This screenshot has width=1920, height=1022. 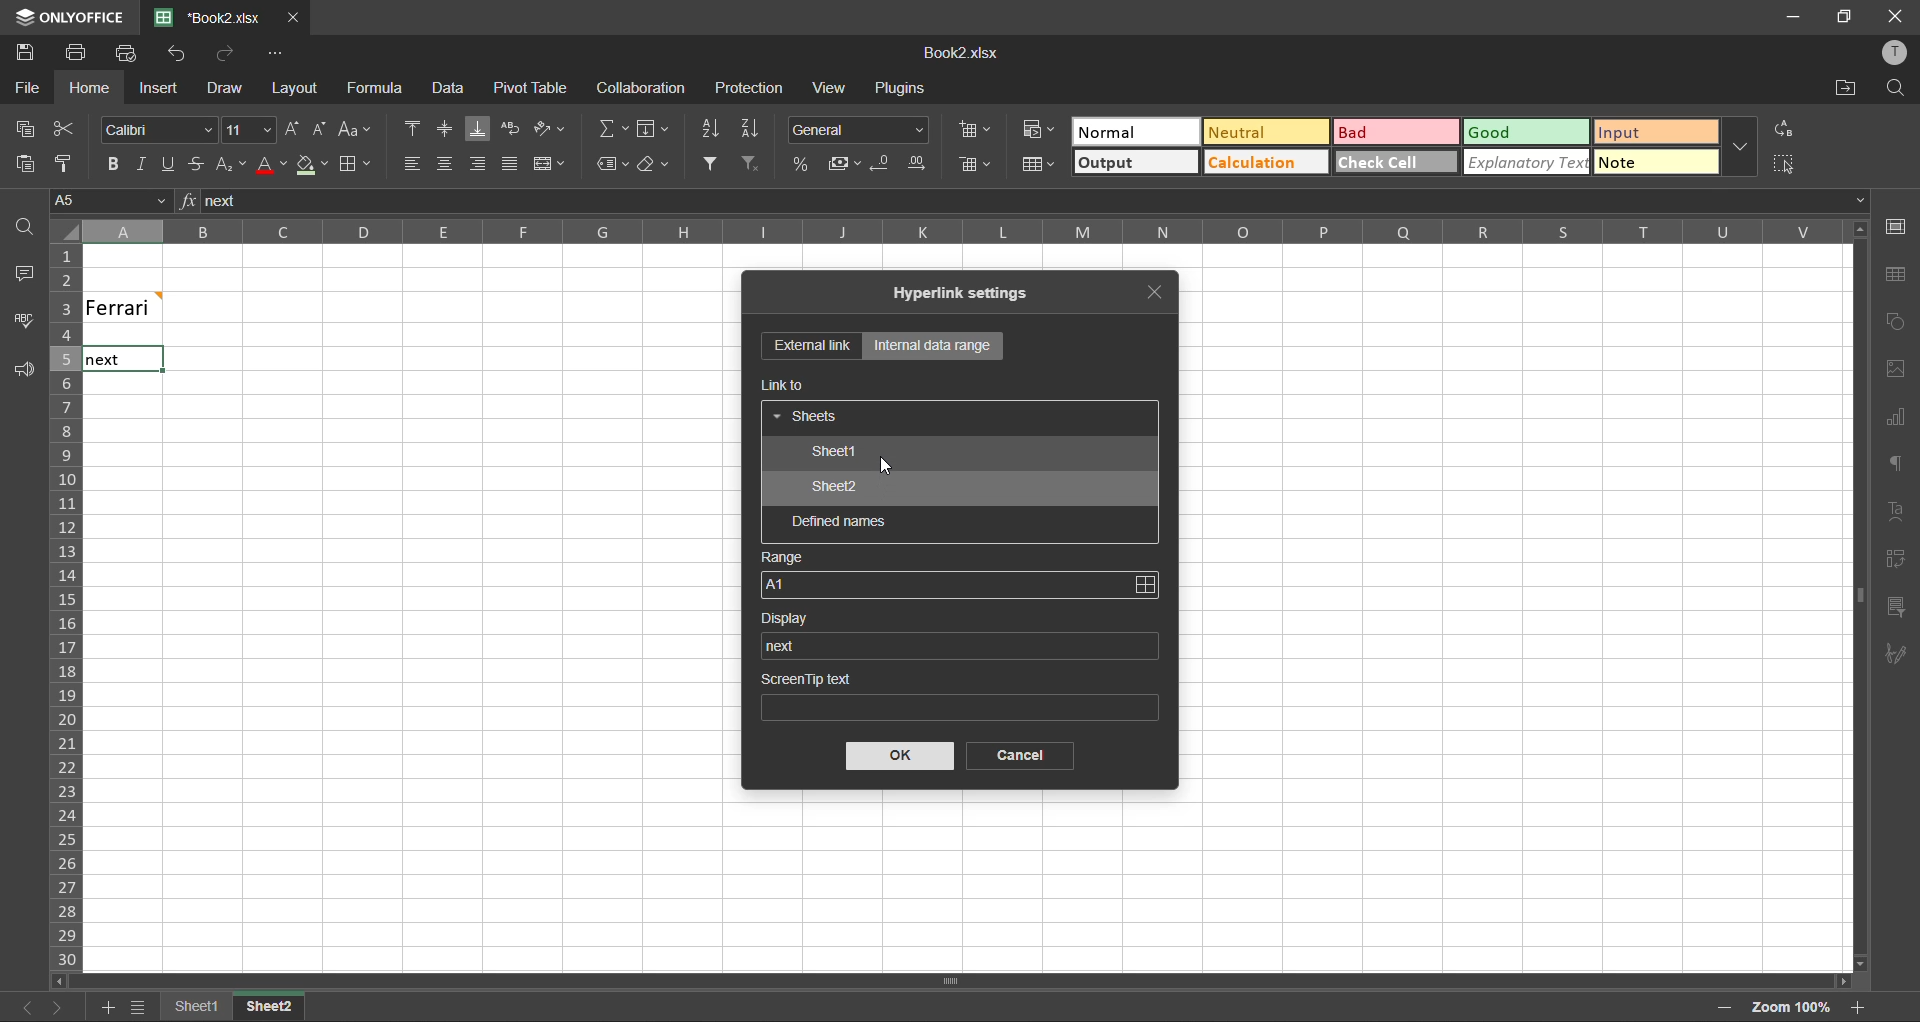 What do you see at coordinates (943, 584) in the screenshot?
I see `a1` at bounding box center [943, 584].